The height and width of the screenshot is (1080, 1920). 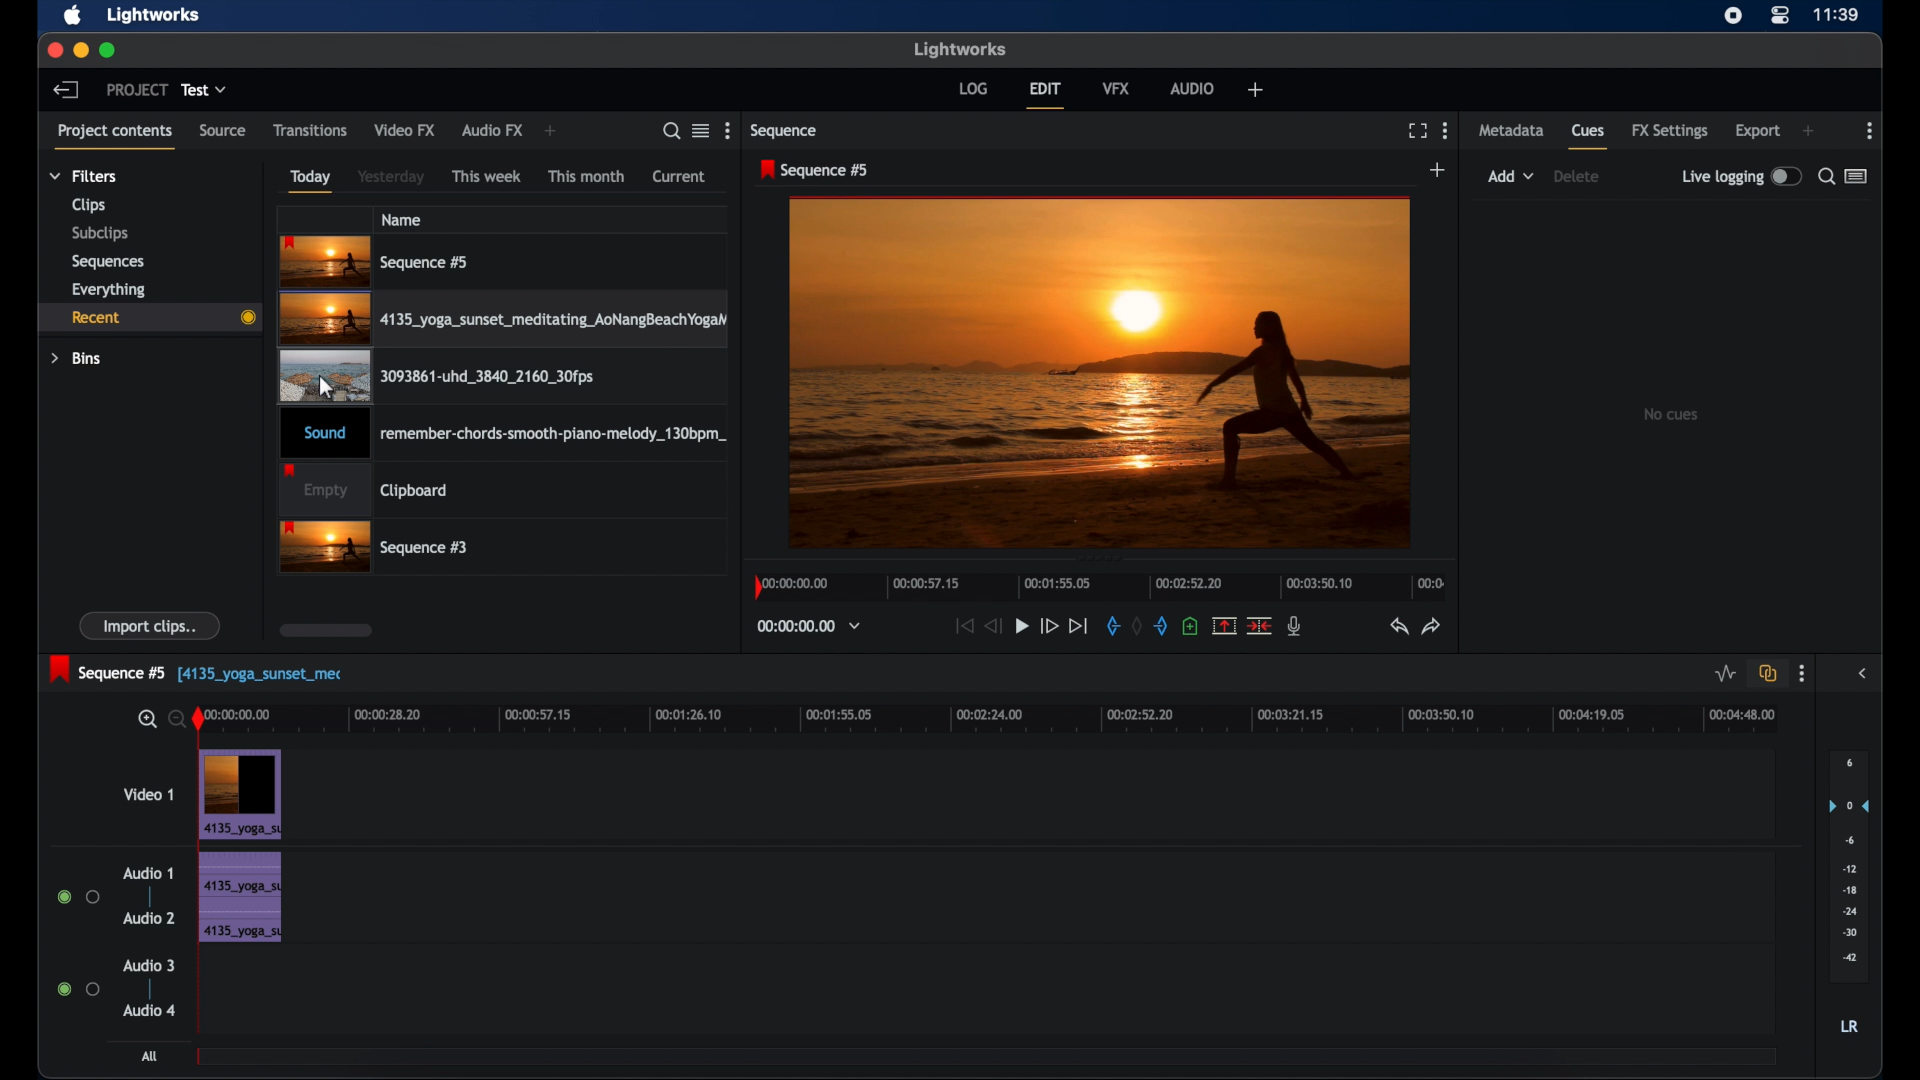 I want to click on edit, so click(x=1045, y=94).